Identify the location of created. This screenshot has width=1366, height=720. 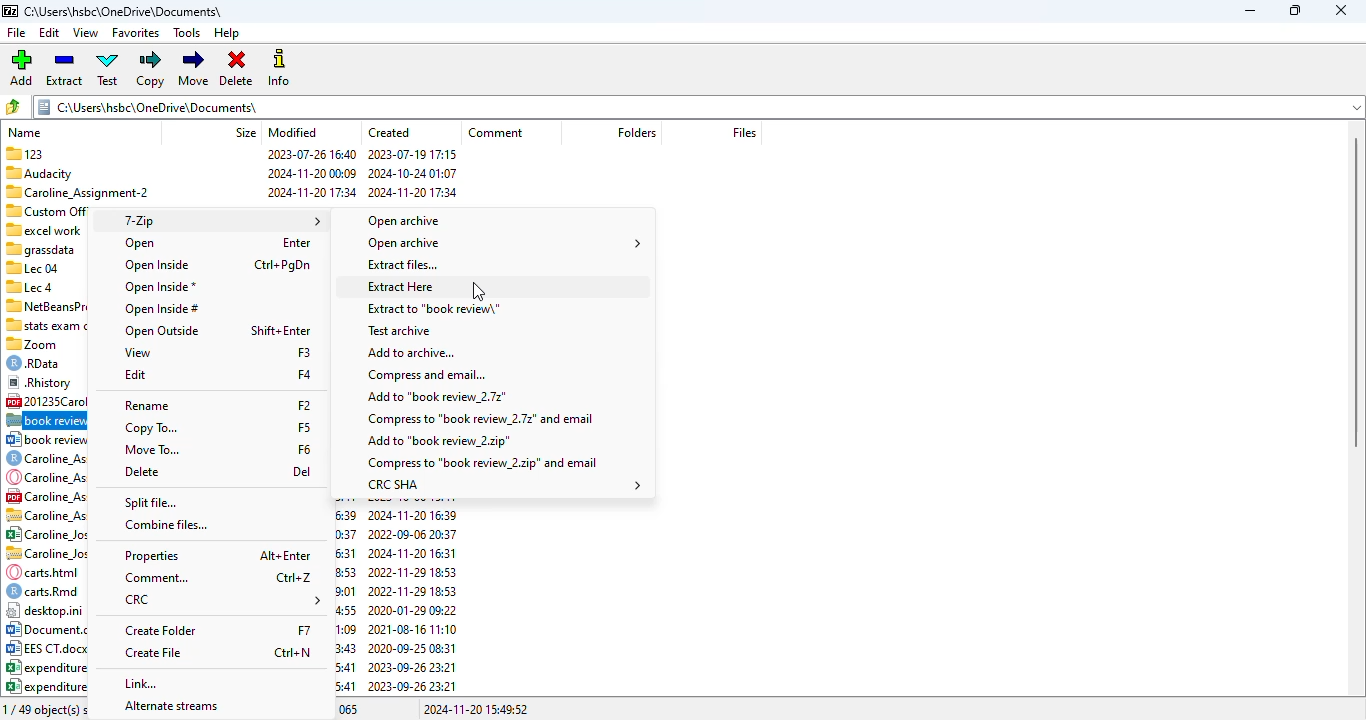
(389, 132).